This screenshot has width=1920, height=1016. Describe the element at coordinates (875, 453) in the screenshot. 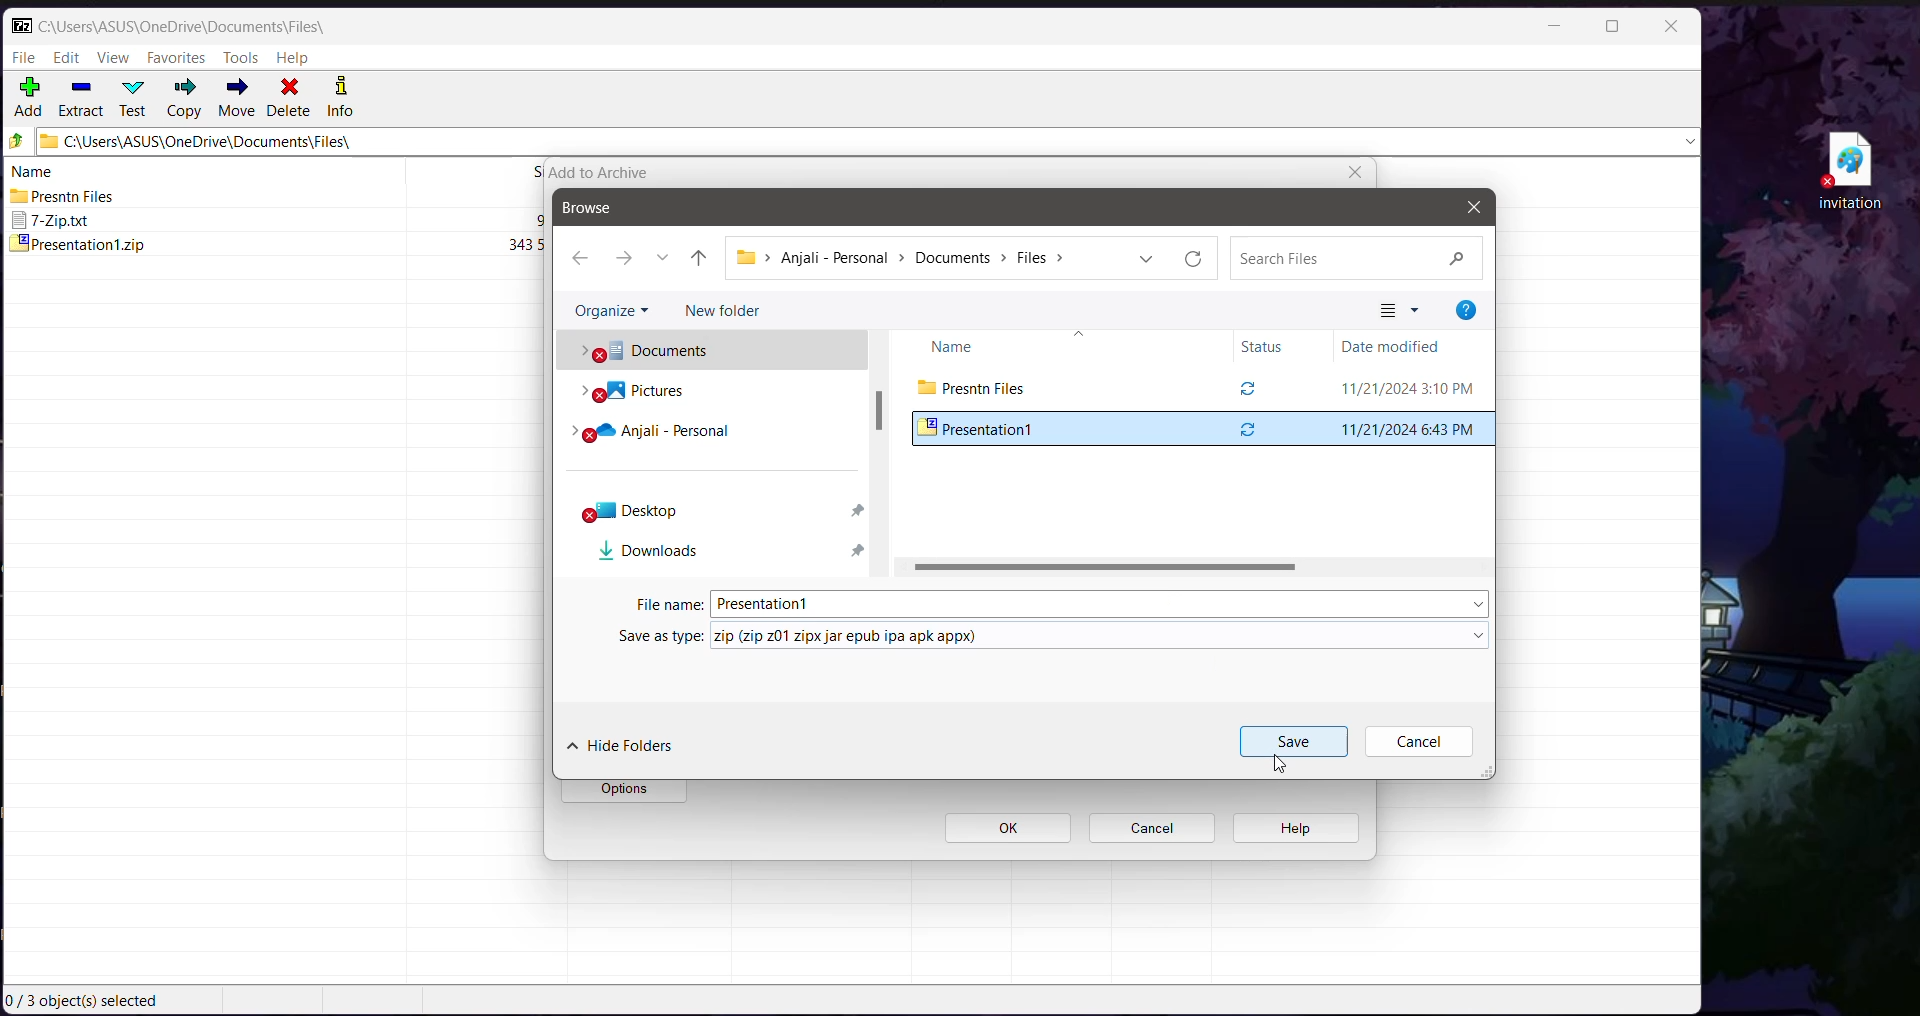

I see `Vertical Scroll Bar` at that location.